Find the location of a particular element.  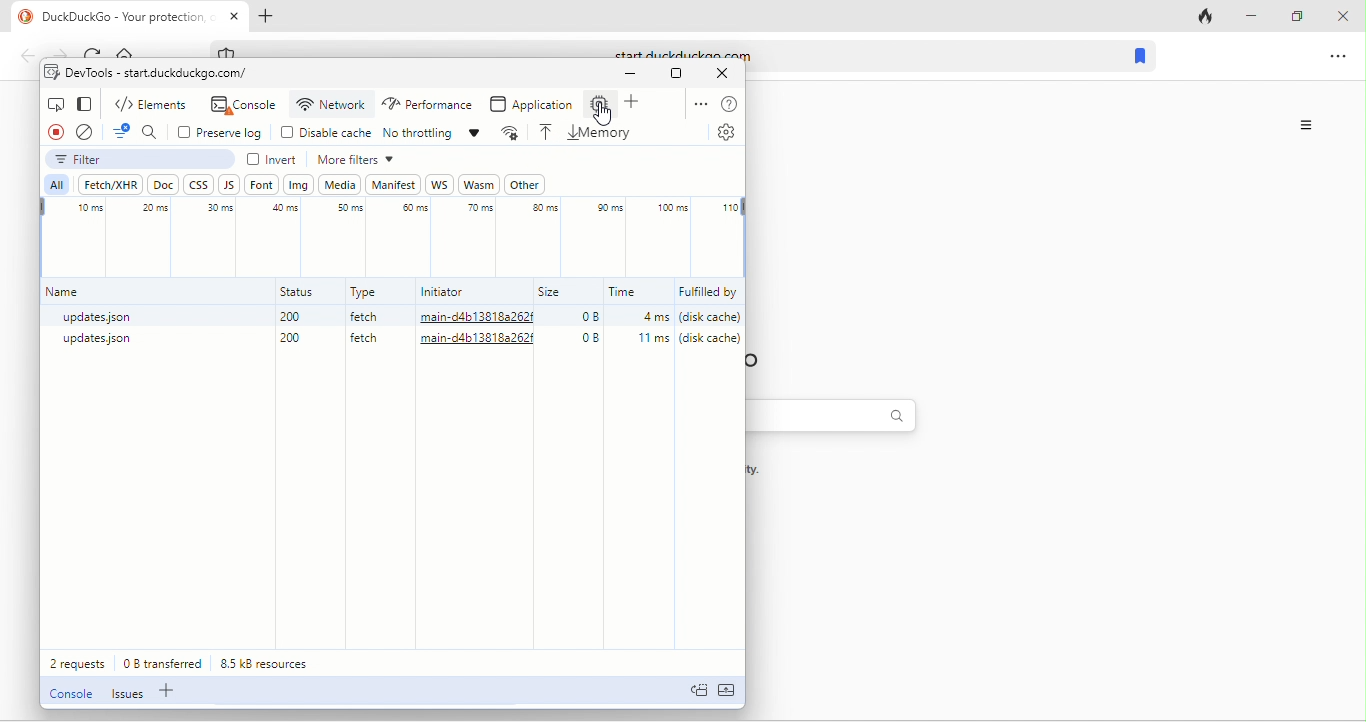

options is located at coordinates (1309, 125).